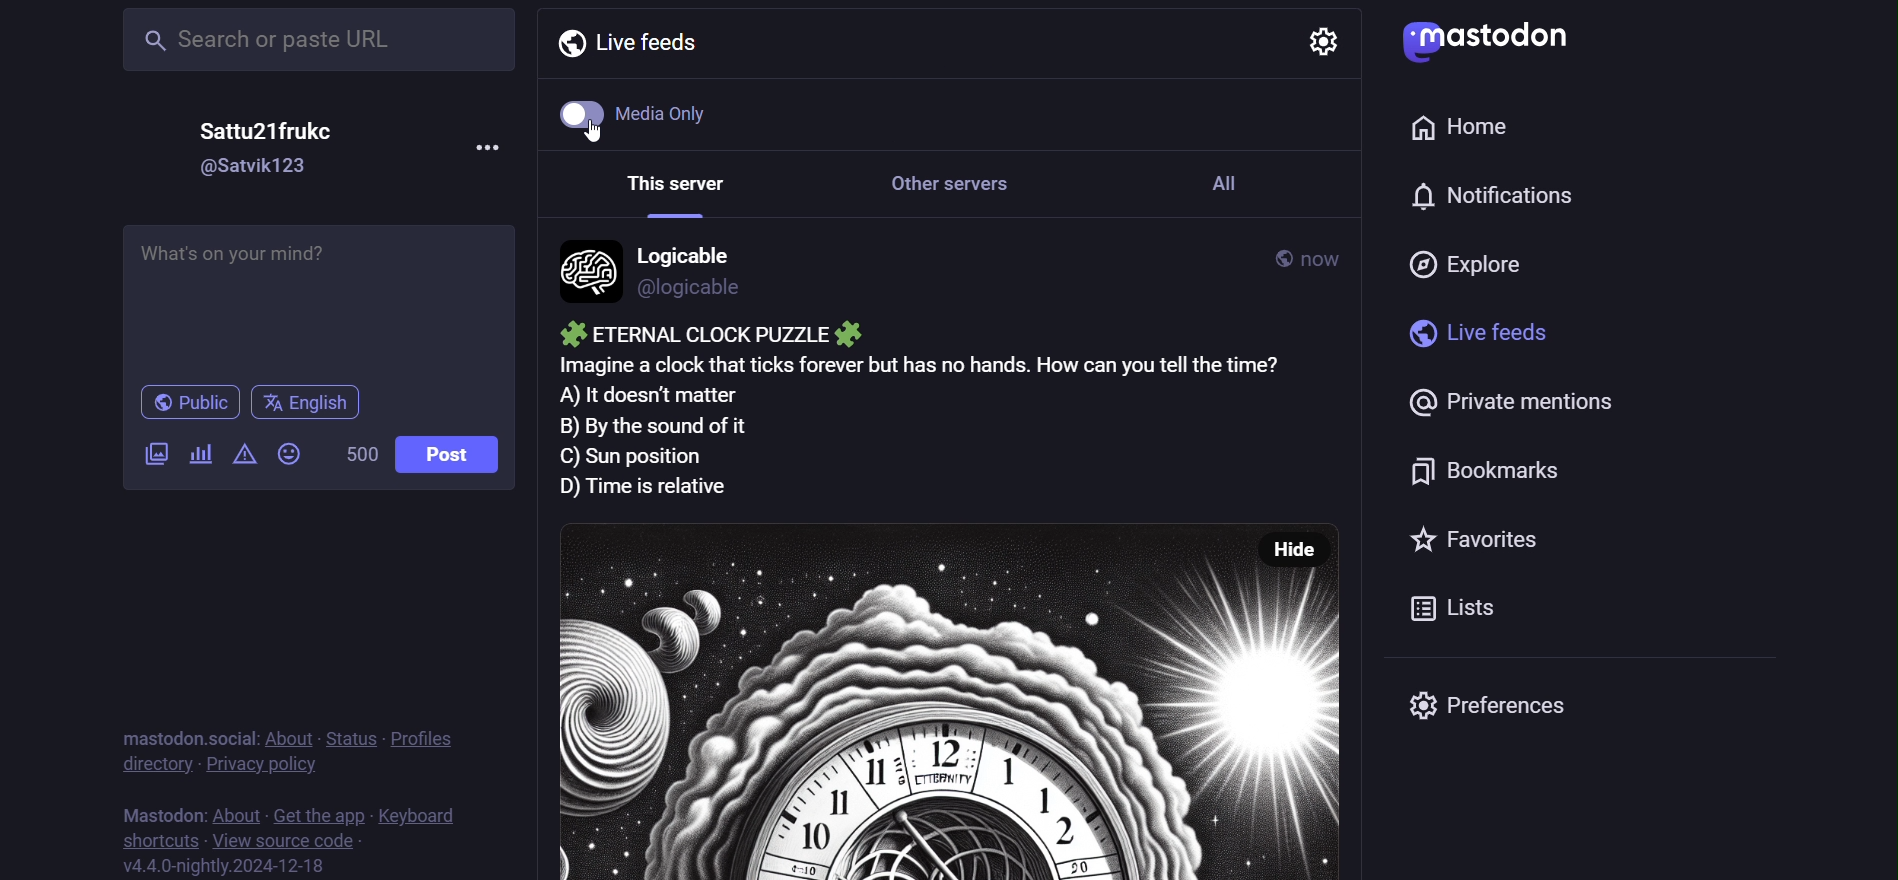 The image size is (1898, 880). Describe the element at coordinates (1468, 331) in the screenshot. I see `live feed` at that location.